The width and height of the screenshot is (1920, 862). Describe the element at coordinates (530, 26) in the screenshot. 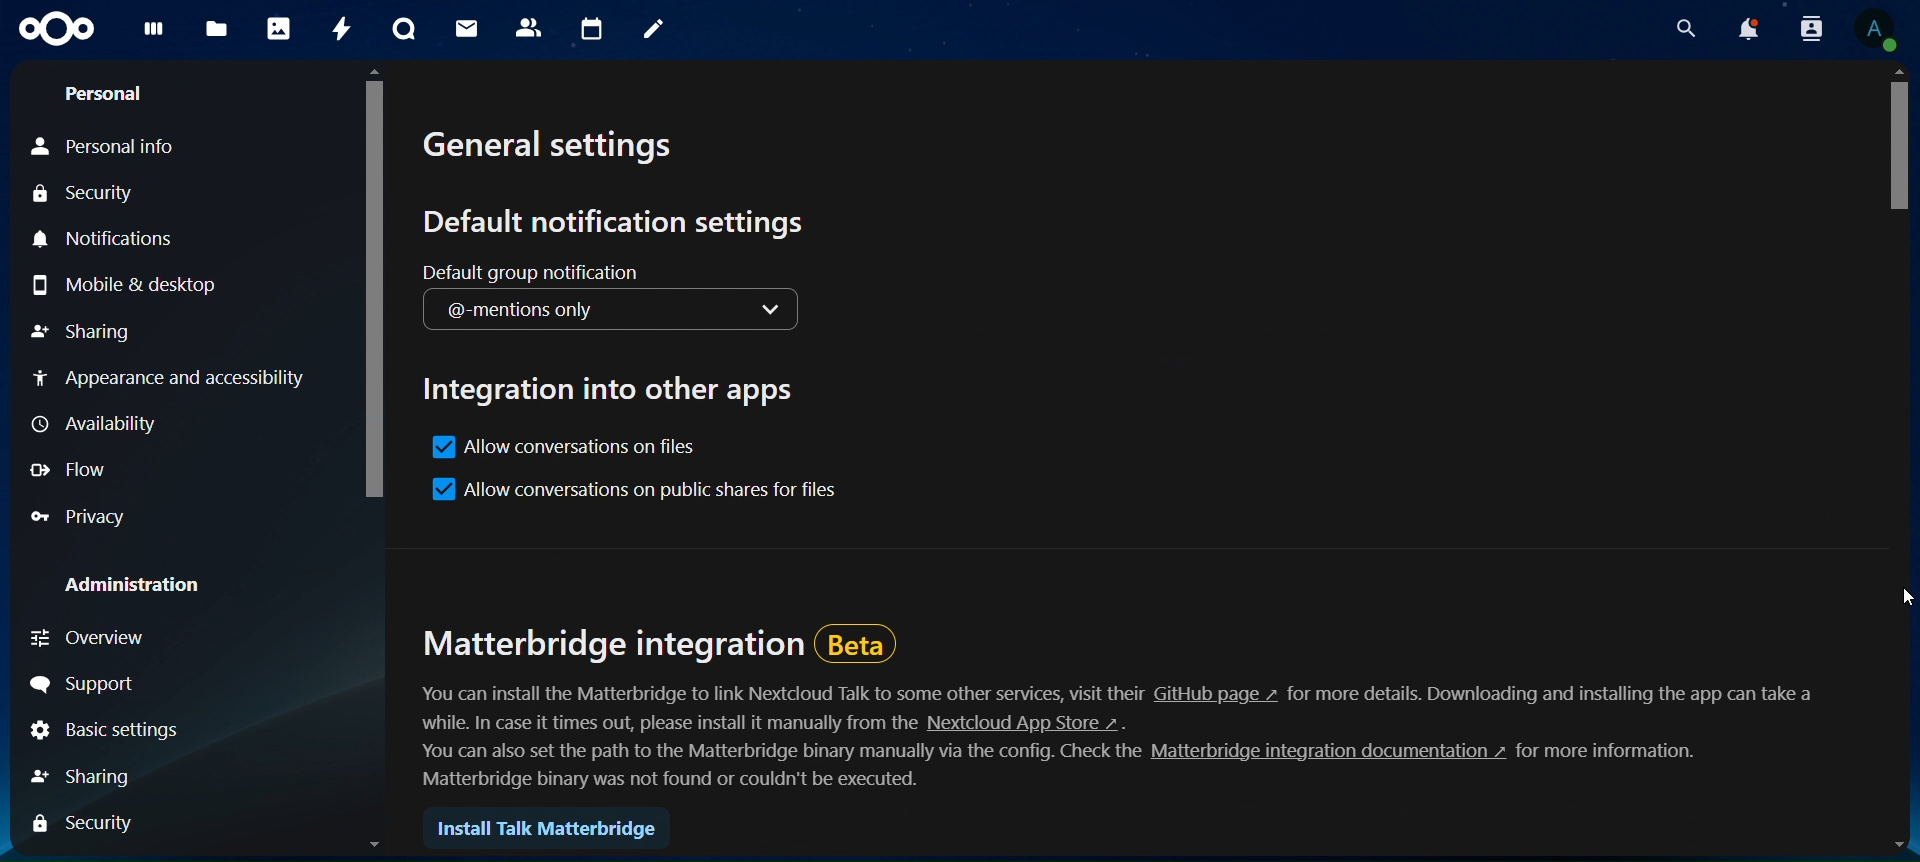

I see `contacts` at that location.